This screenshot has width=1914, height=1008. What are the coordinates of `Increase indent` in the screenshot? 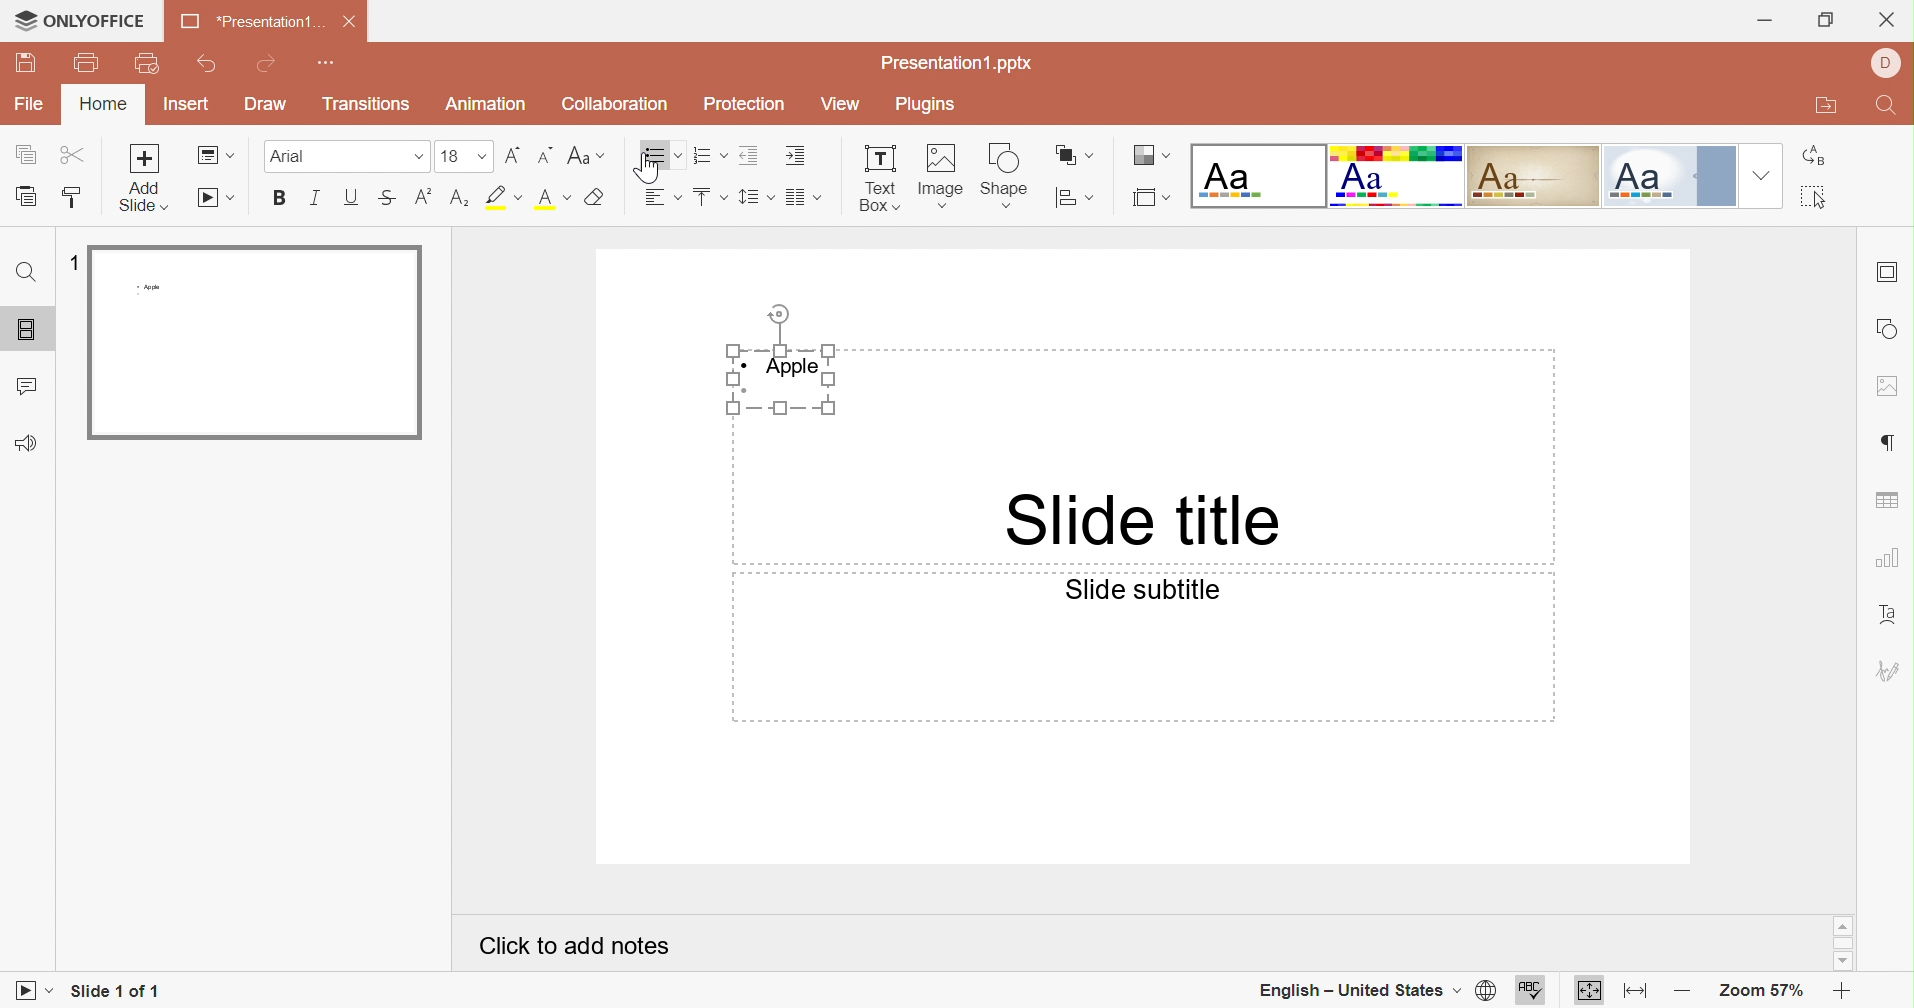 It's located at (796, 156).